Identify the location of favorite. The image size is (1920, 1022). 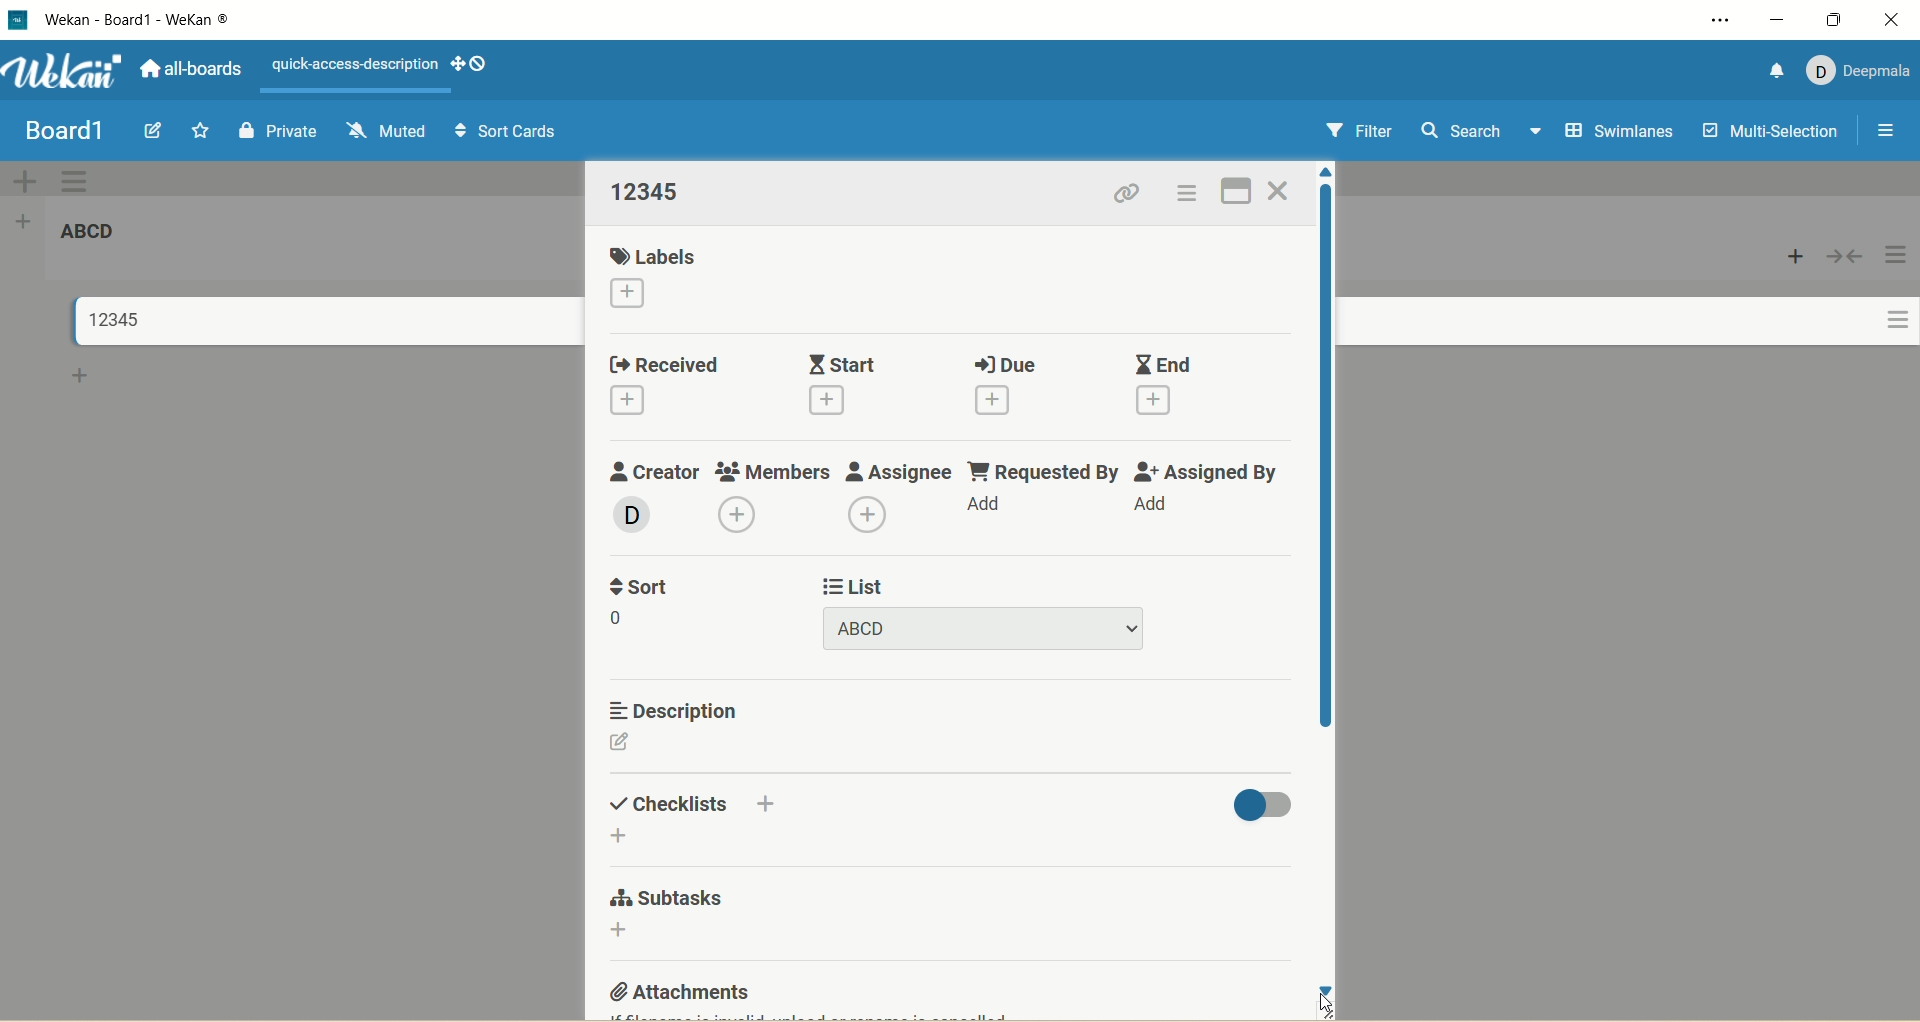
(196, 134).